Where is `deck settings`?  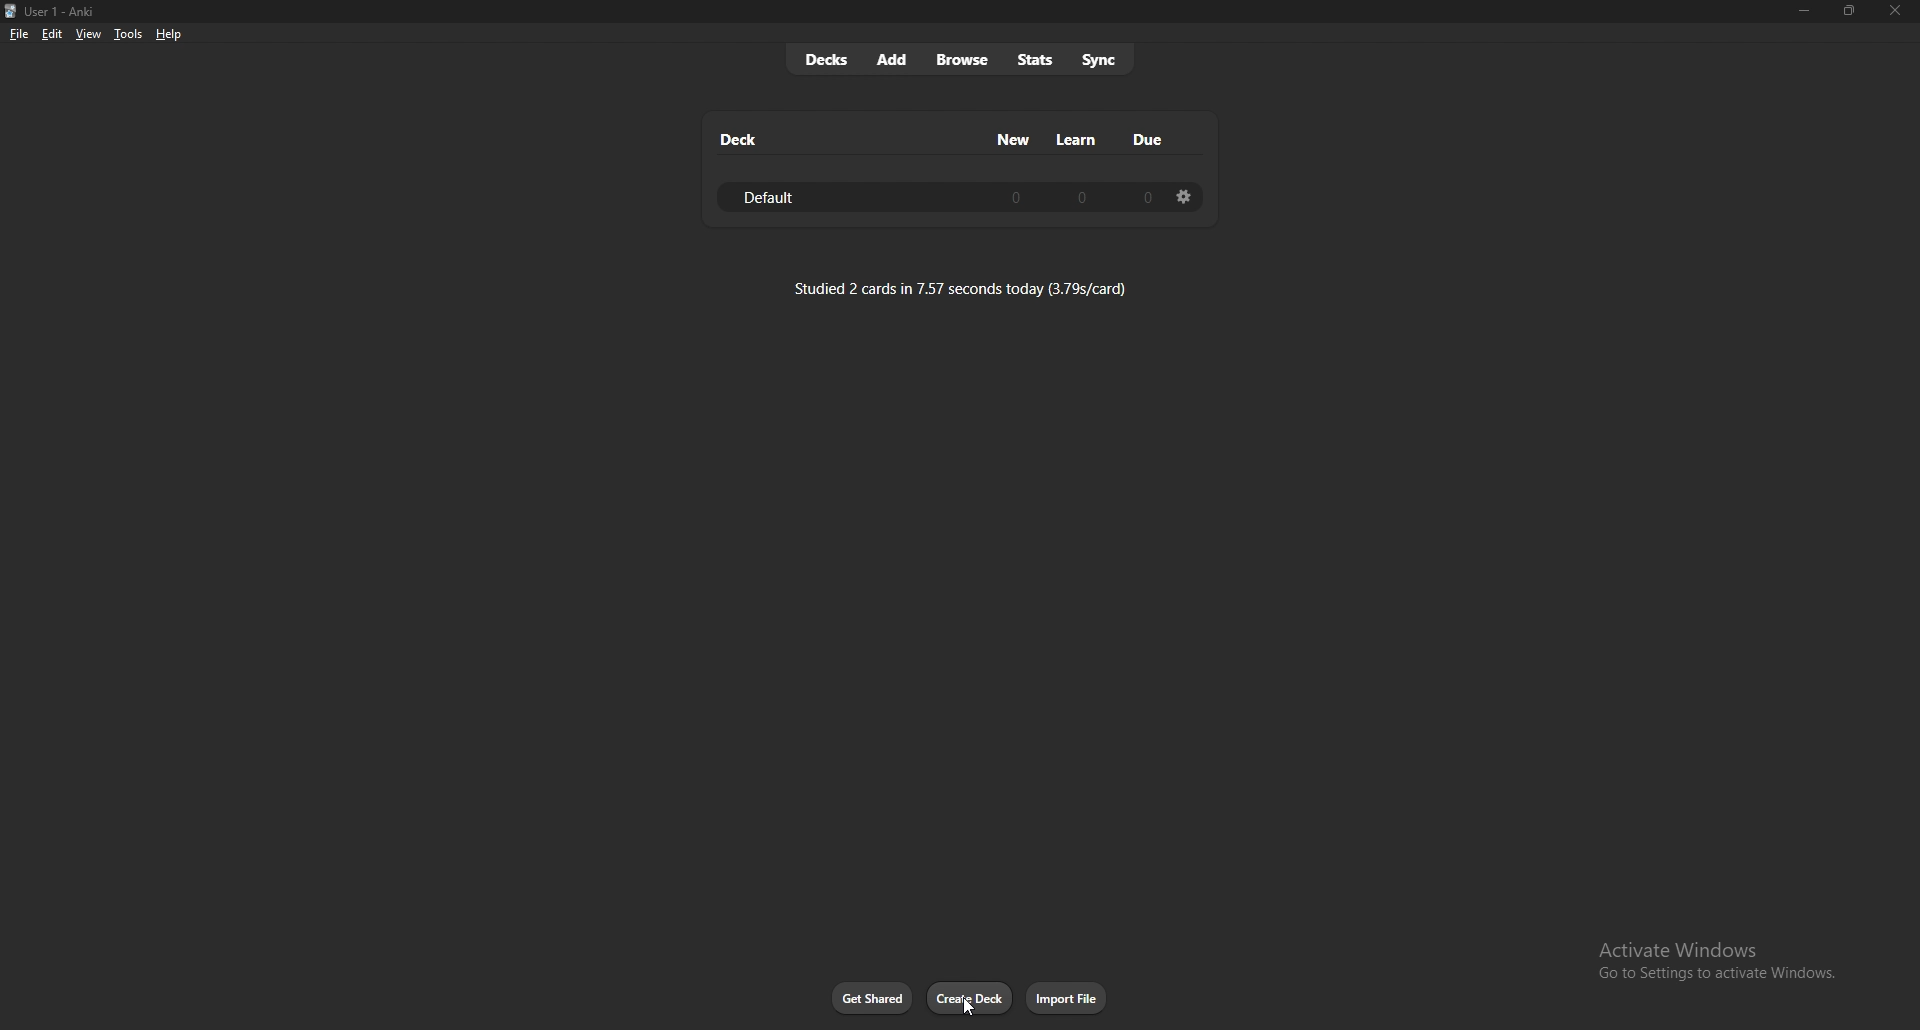 deck settings is located at coordinates (1184, 196).